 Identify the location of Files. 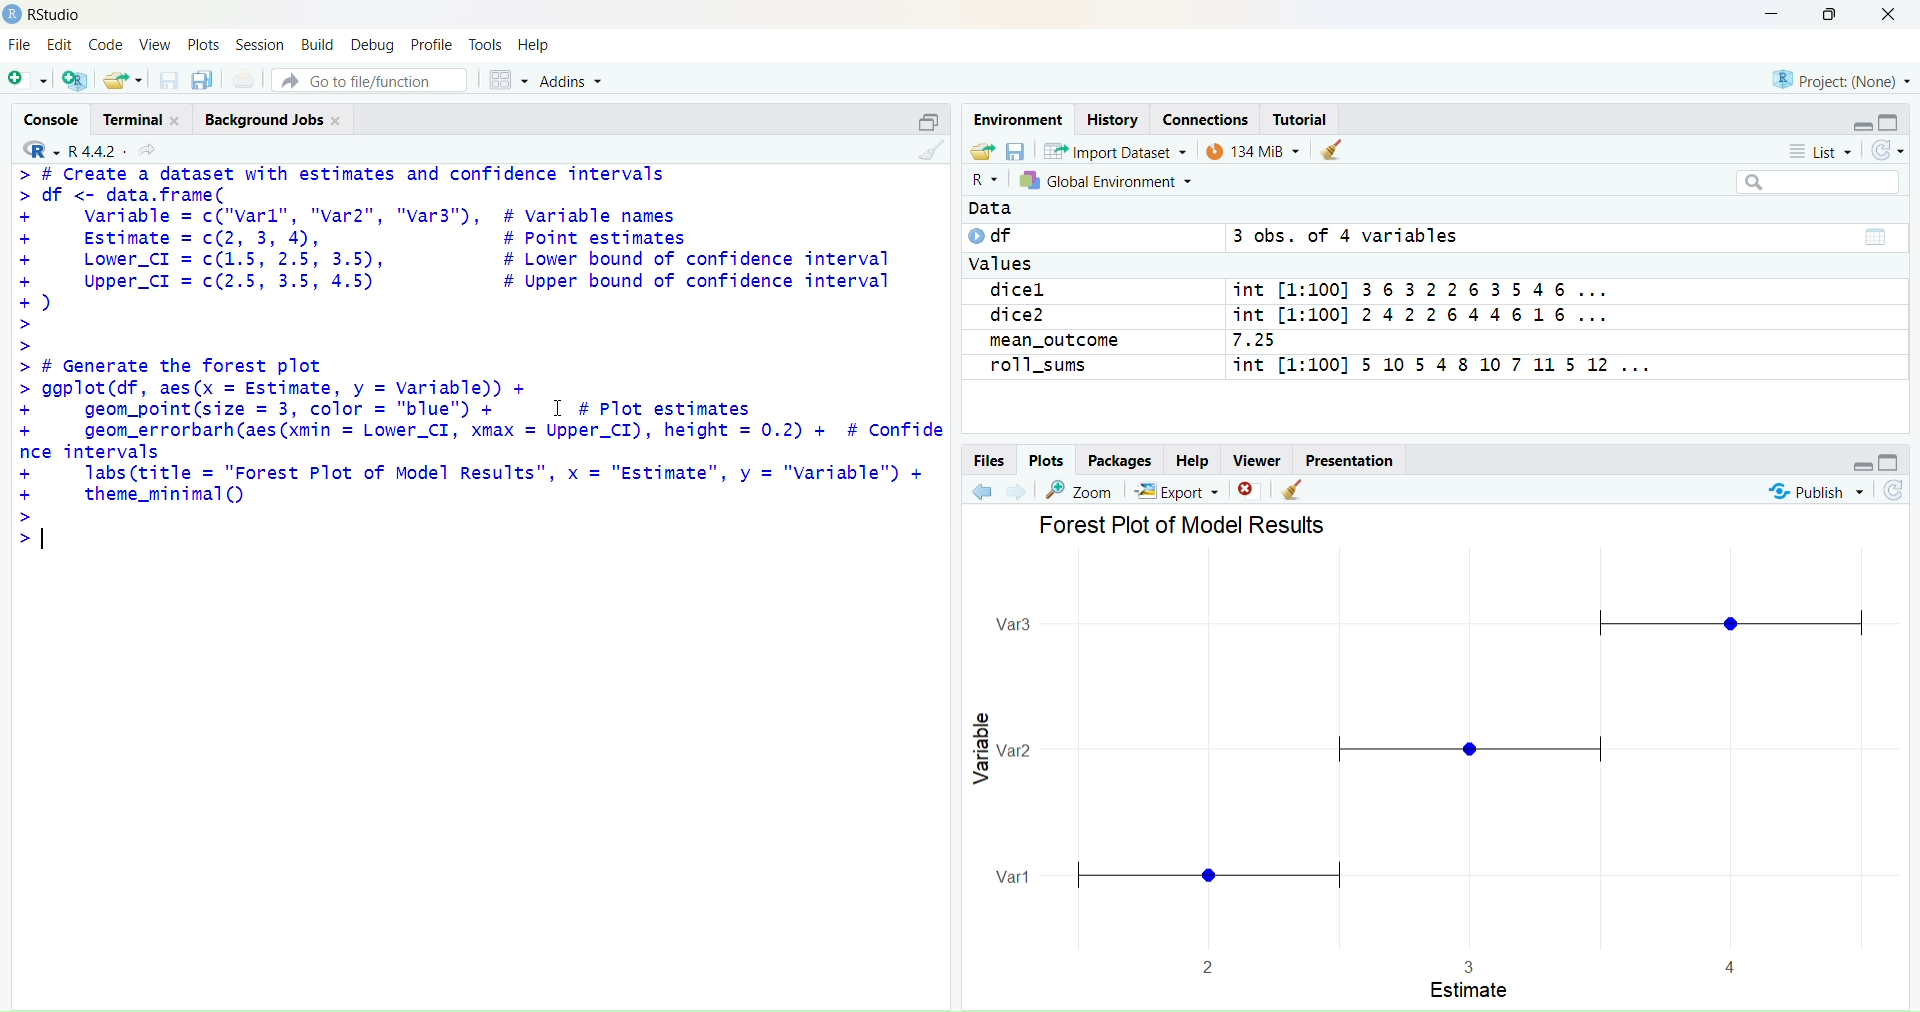
(990, 462).